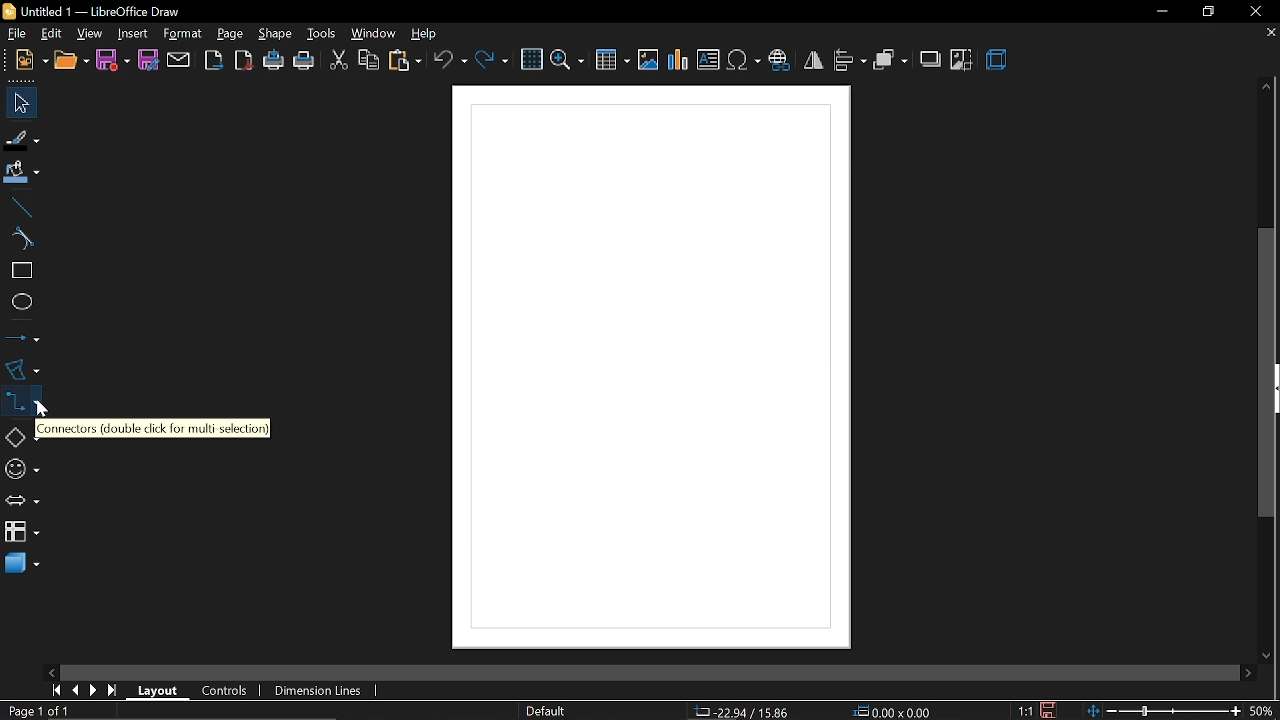  Describe the element at coordinates (93, 690) in the screenshot. I see `next page` at that location.